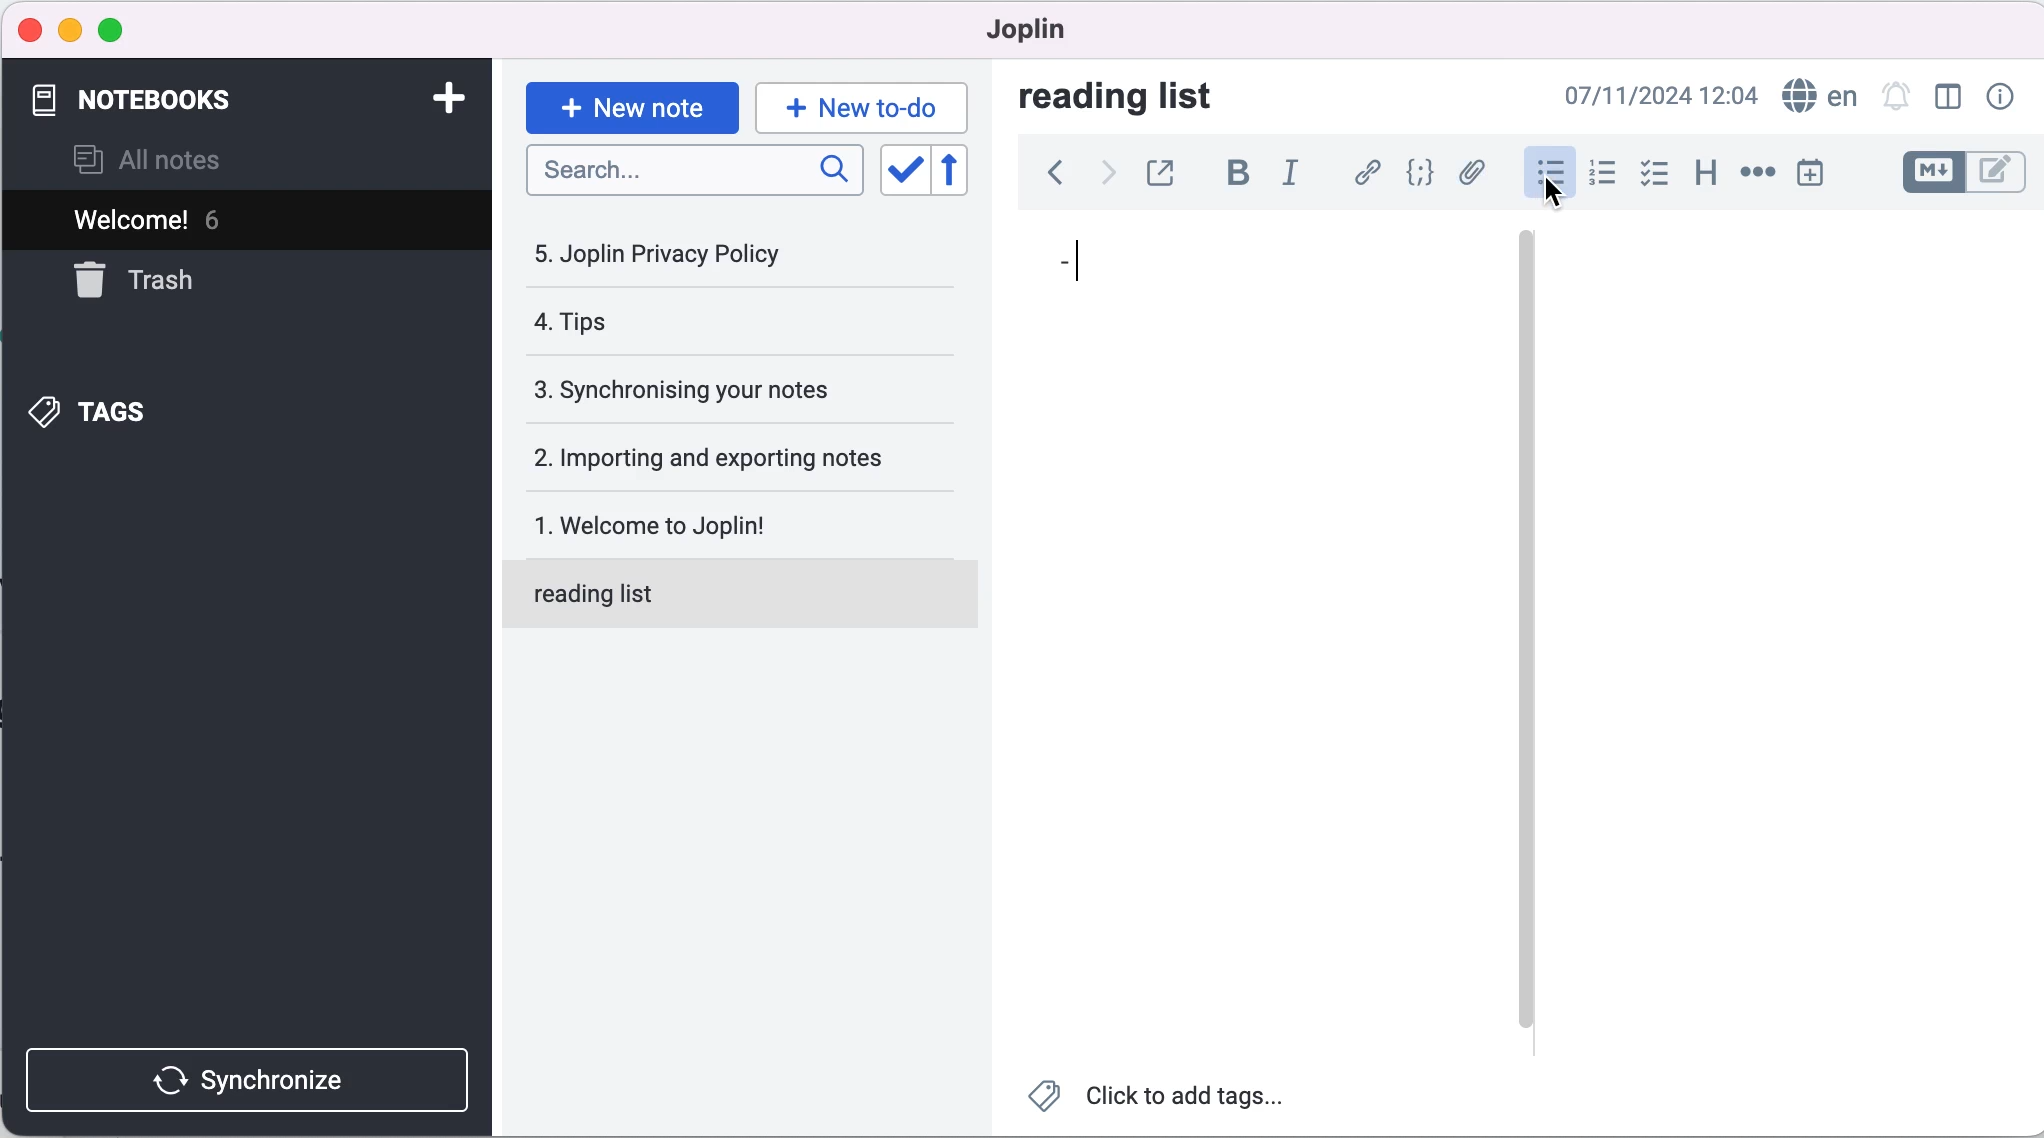  Describe the element at coordinates (1556, 190) in the screenshot. I see `cursor` at that location.